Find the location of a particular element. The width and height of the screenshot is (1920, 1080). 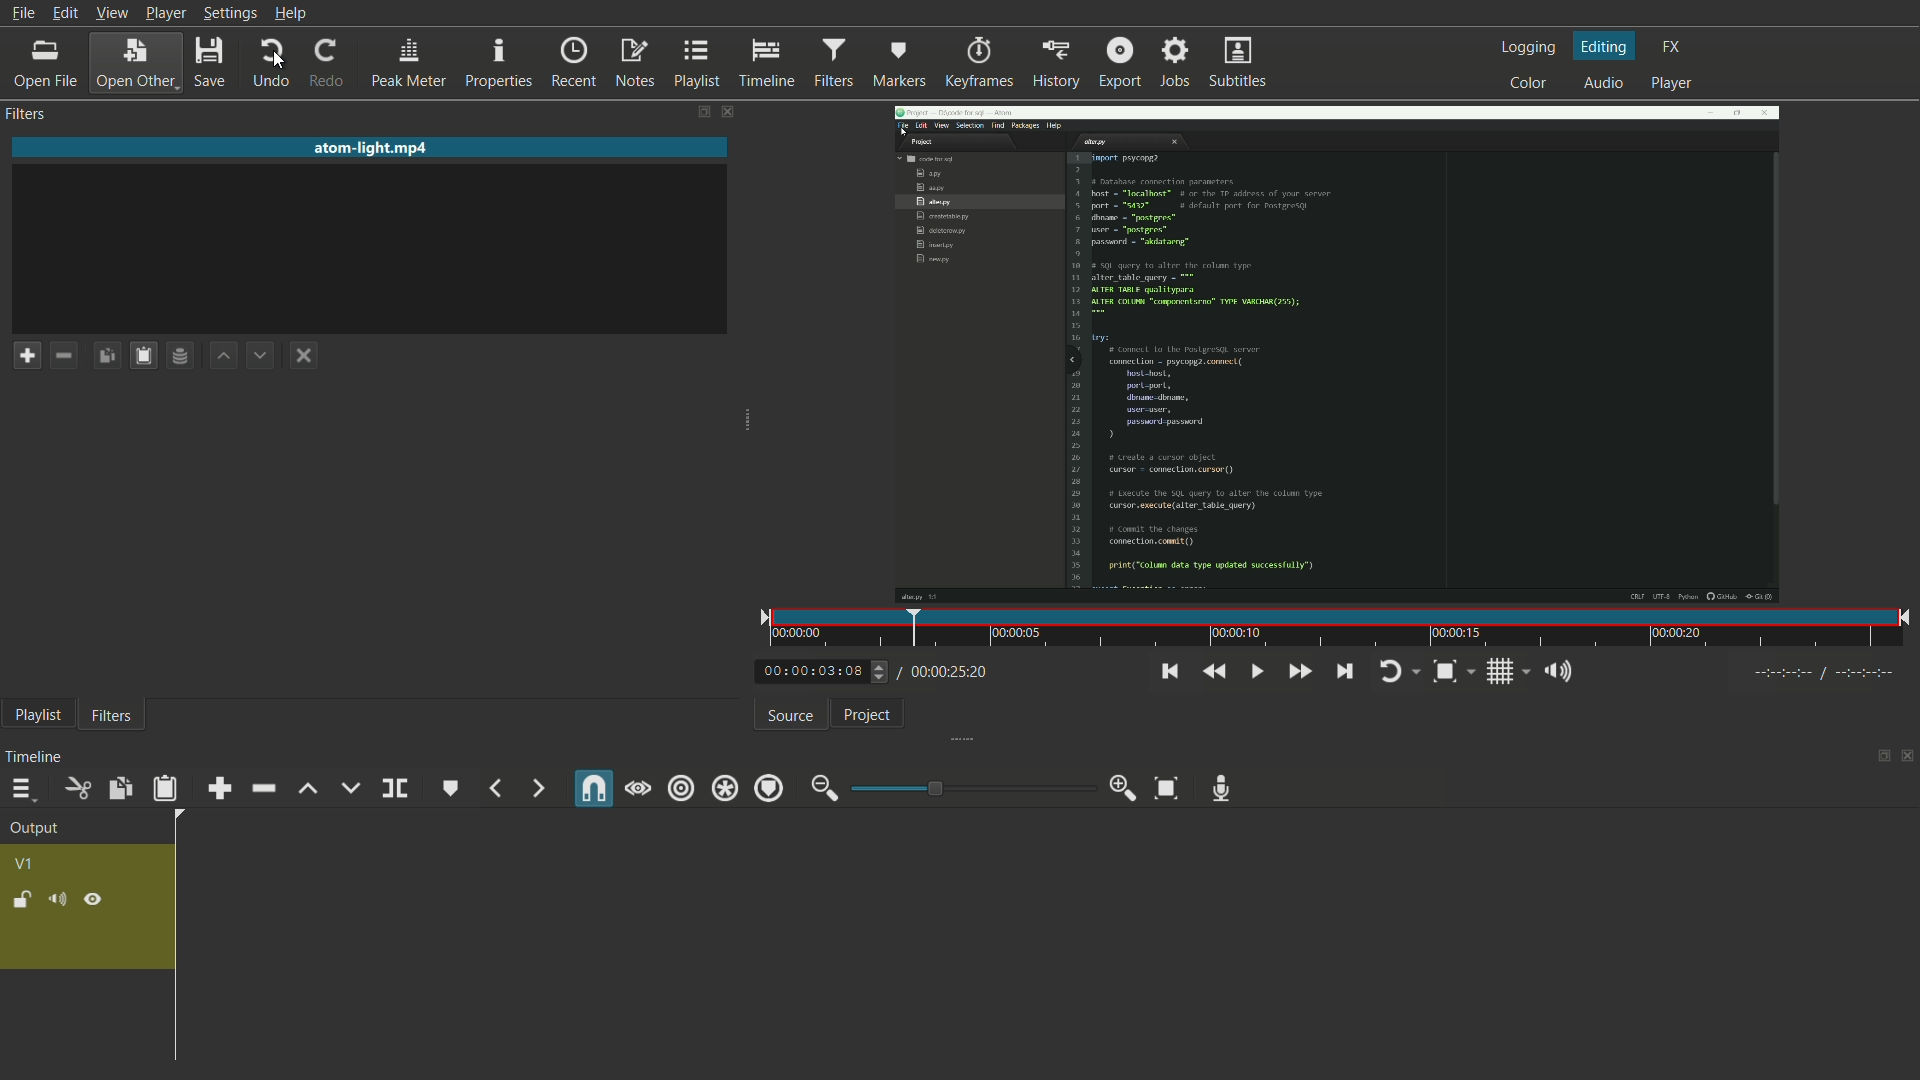

record audio is located at coordinates (1225, 788).